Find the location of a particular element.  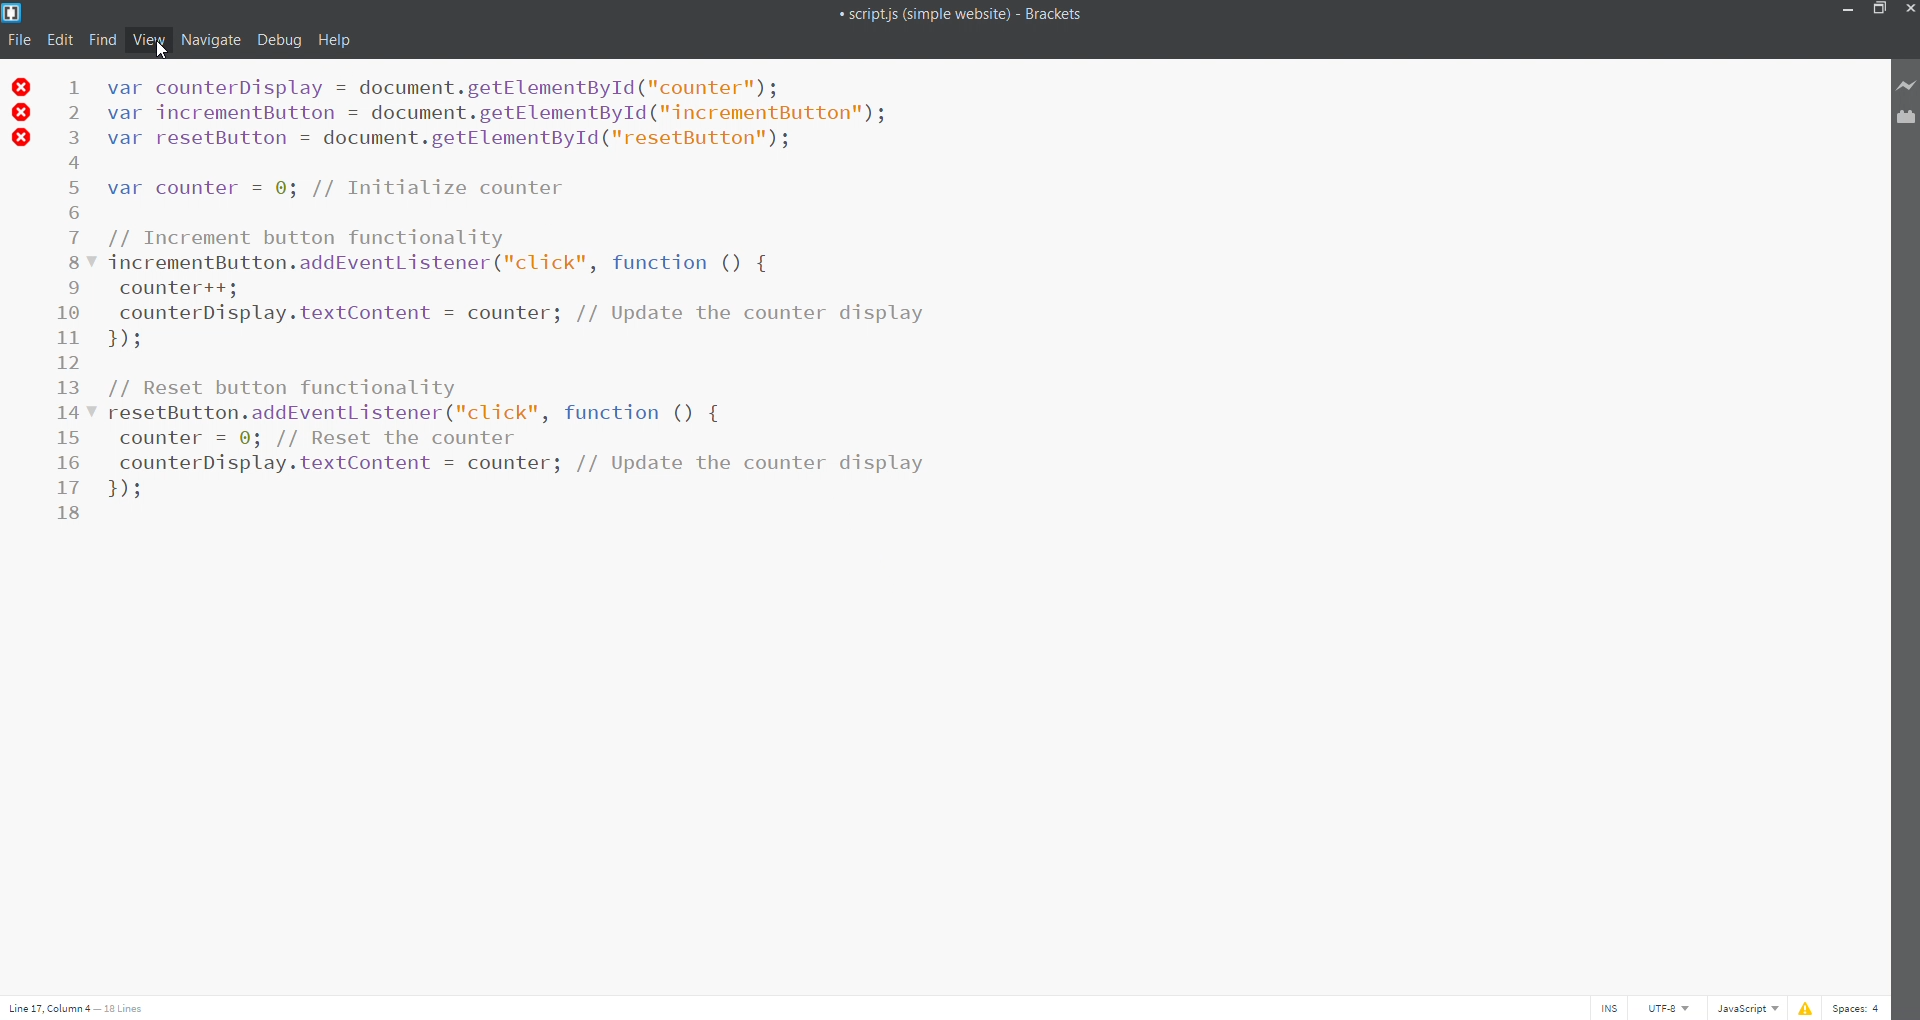

file type is located at coordinates (1748, 1008).